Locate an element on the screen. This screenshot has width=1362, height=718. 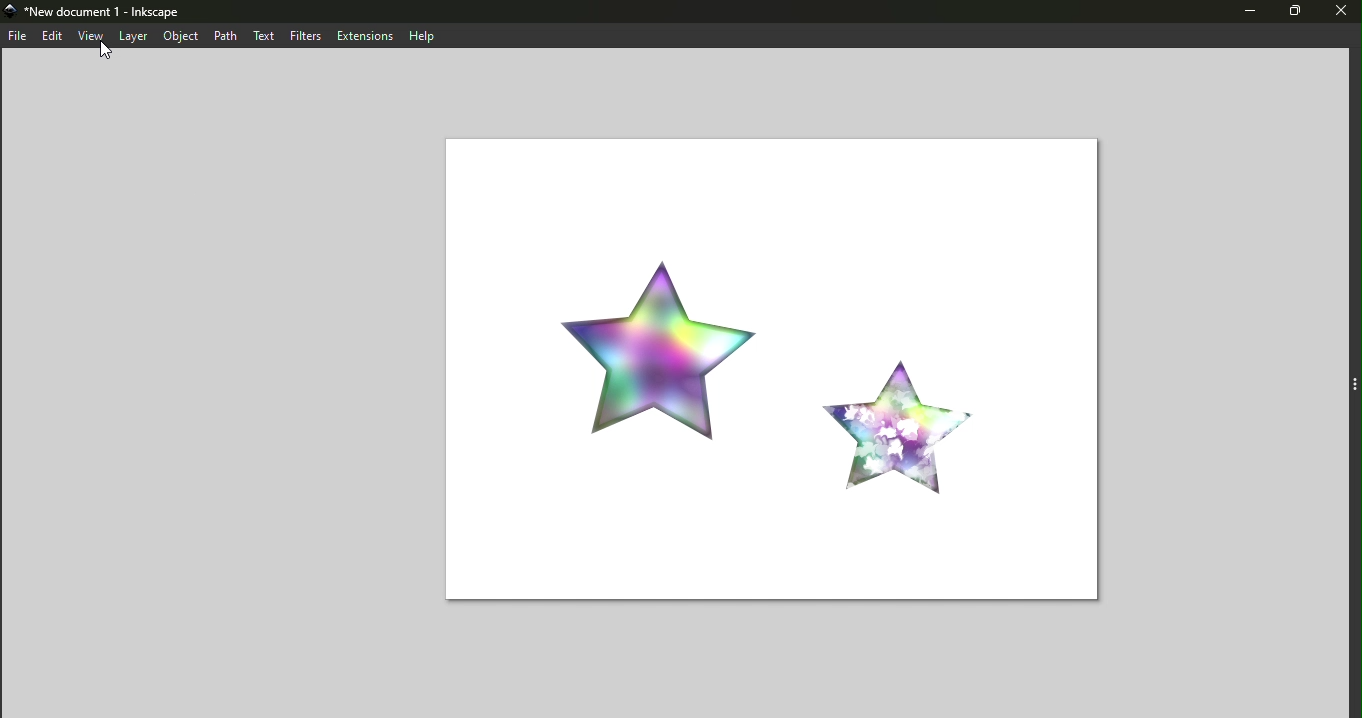
Canvas is located at coordinates (769, 372).